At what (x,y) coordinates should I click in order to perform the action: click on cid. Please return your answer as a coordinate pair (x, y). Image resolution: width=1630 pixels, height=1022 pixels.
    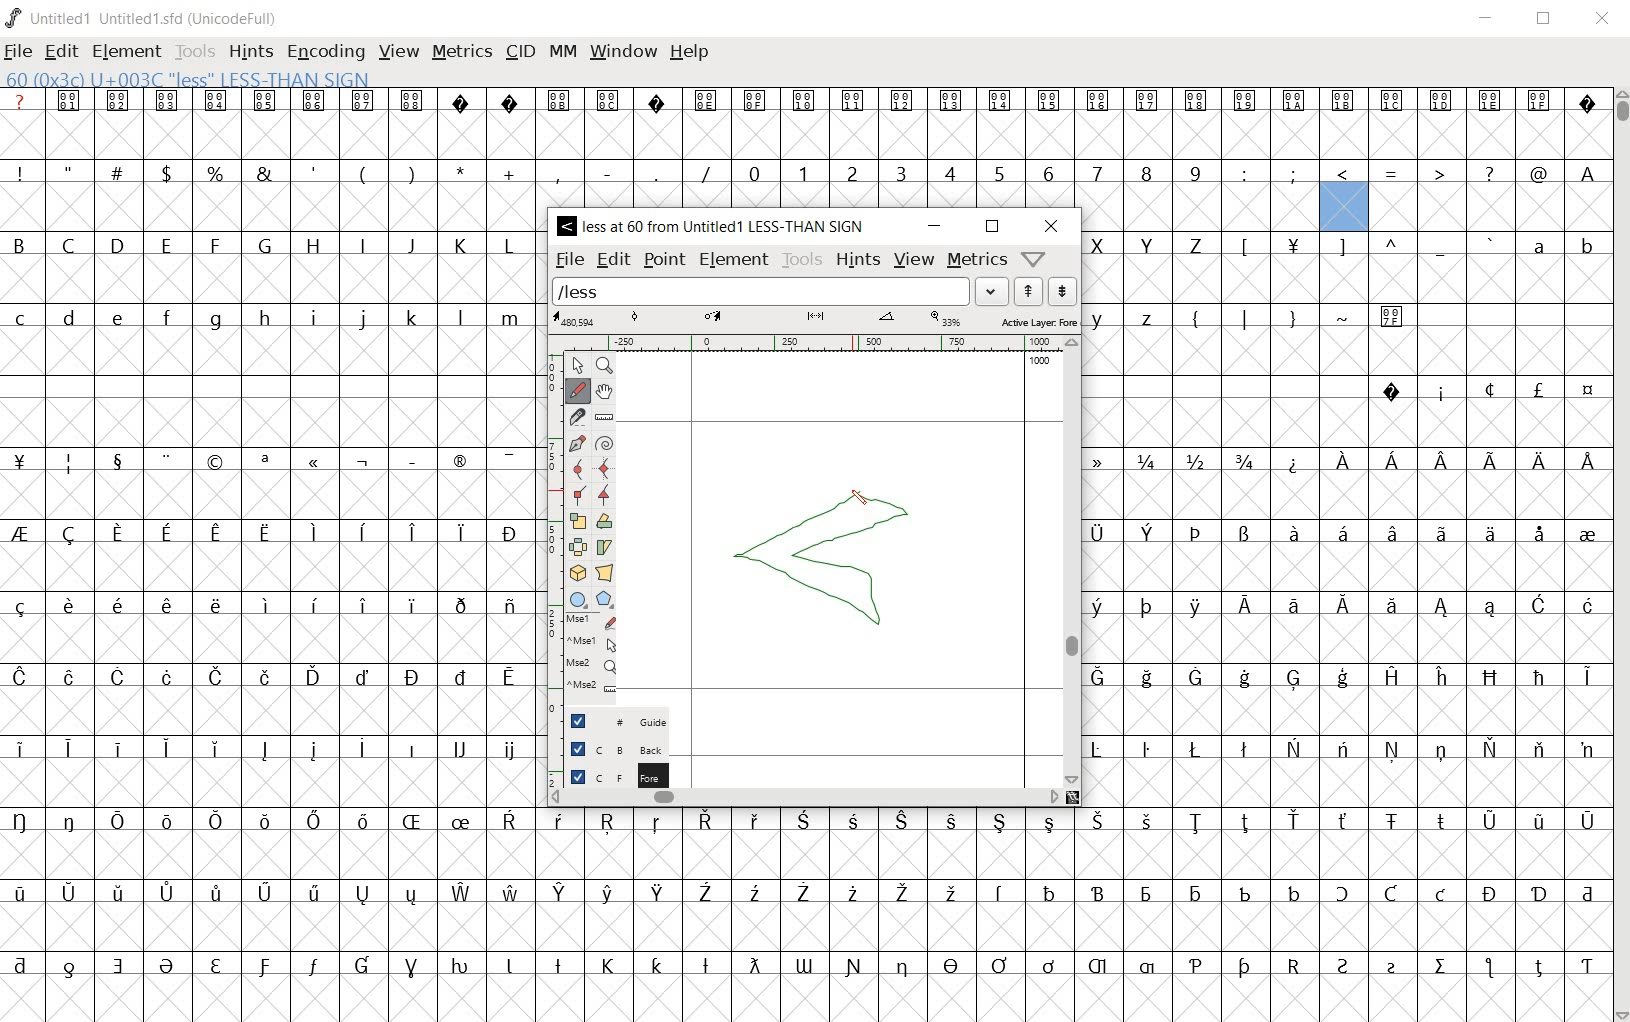
    Looking at the image, I should click on (519, 53).